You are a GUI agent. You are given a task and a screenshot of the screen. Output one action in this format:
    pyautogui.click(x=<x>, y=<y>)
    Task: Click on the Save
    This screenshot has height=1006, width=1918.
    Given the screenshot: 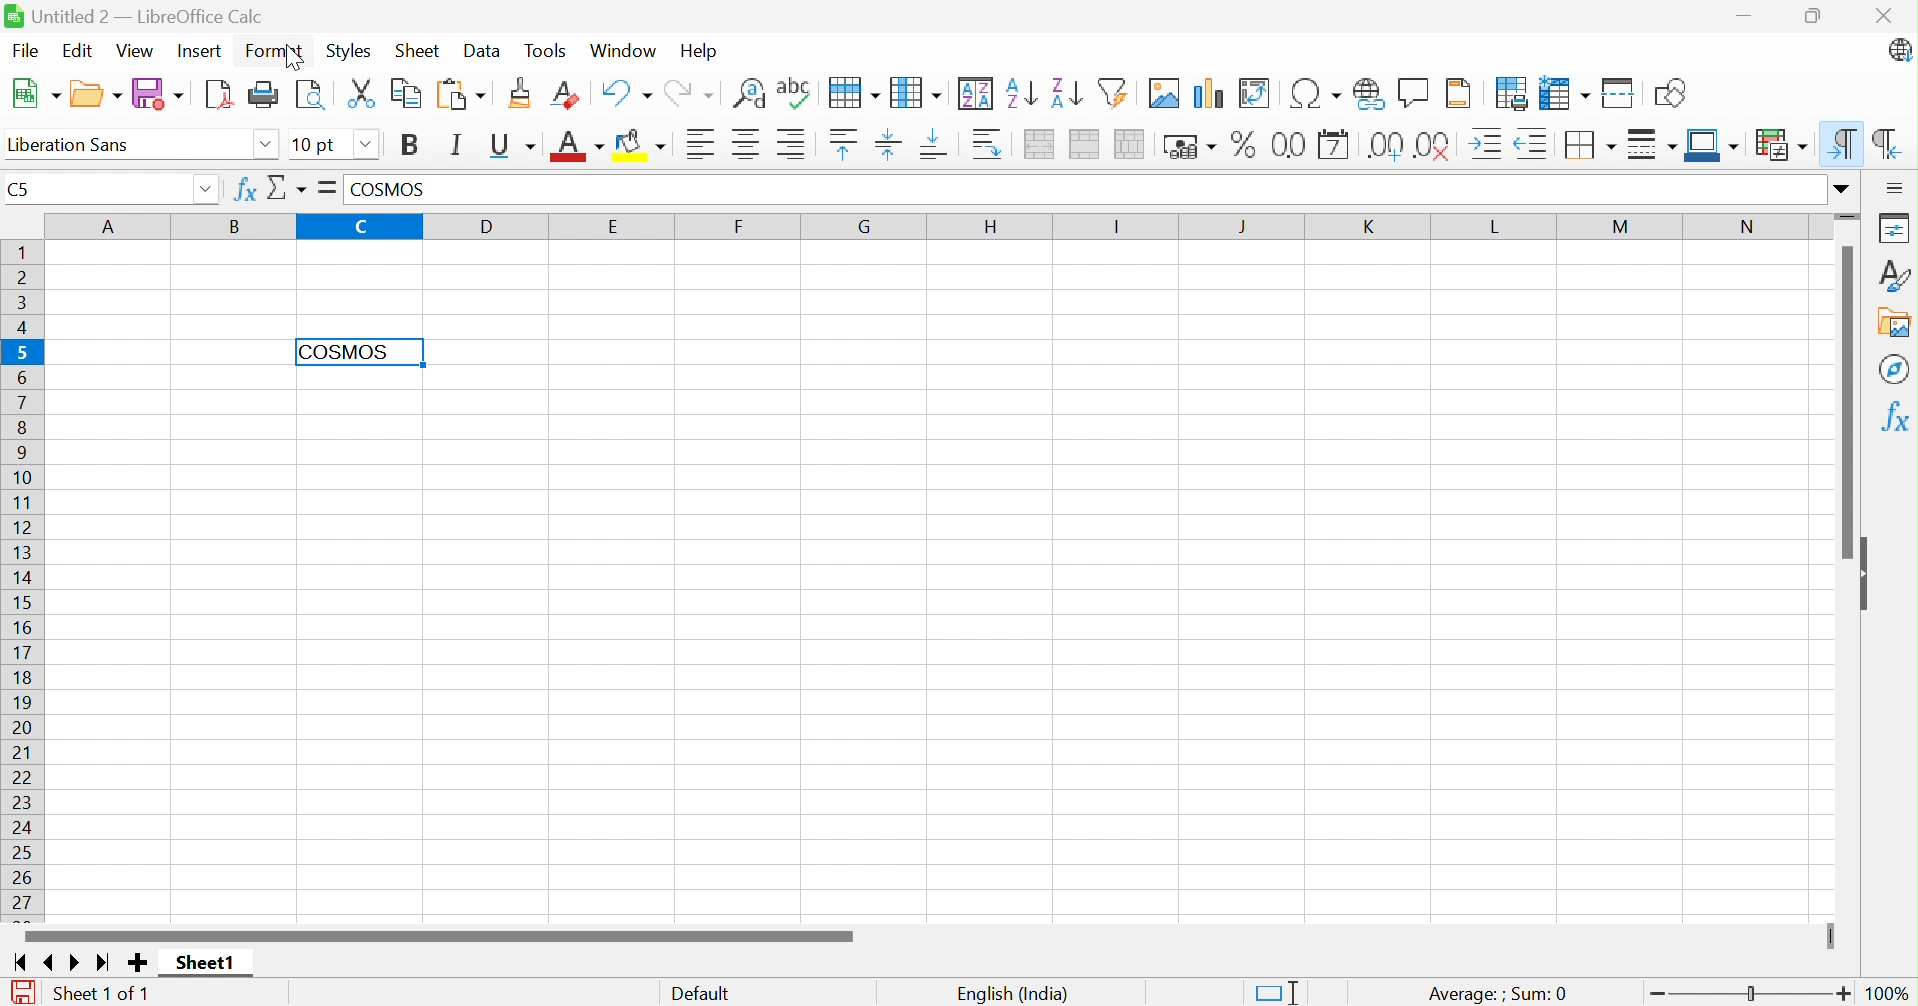 What is the action you would take?
    pyautogui.click(x=158, y=94)
    